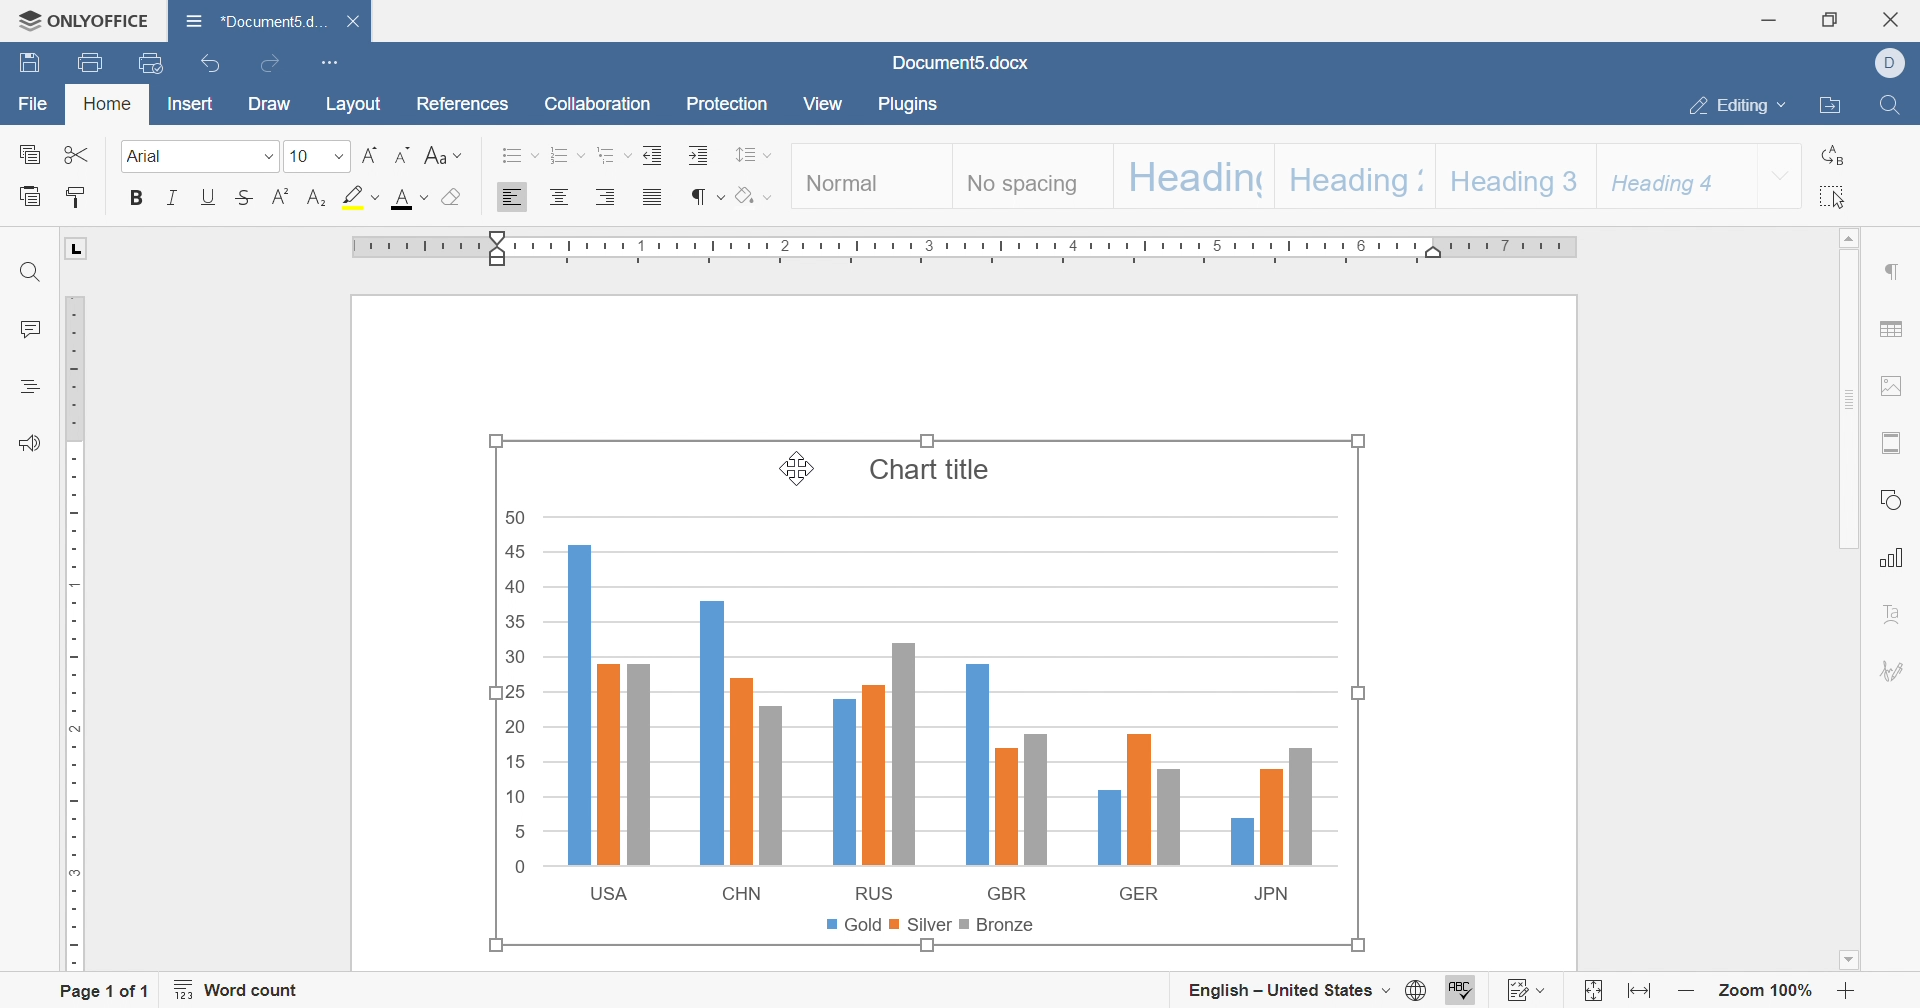 The height and width of the screenshot is (1008, 1920). Describe the element at coordinates (138, 197) in the screenshot. I see `bold` at that location.